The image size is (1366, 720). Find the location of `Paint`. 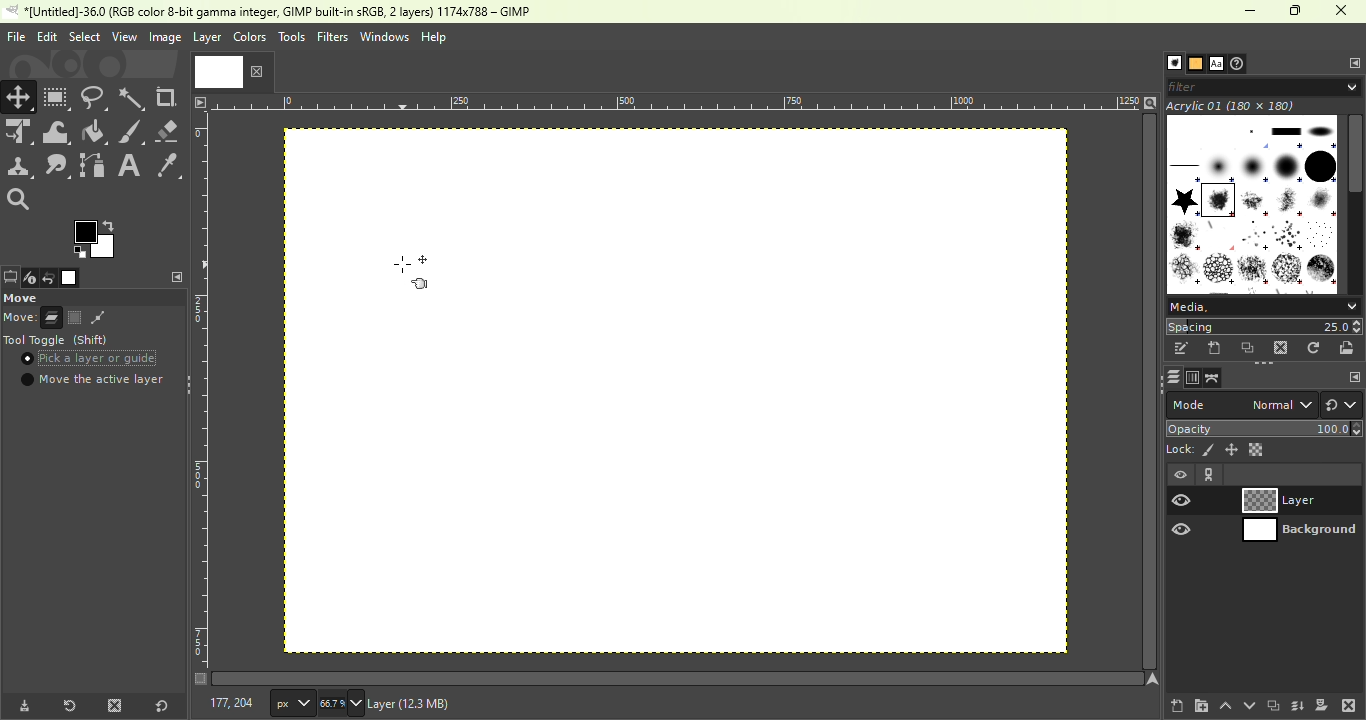

Paint is located at coordinates (95, 133).